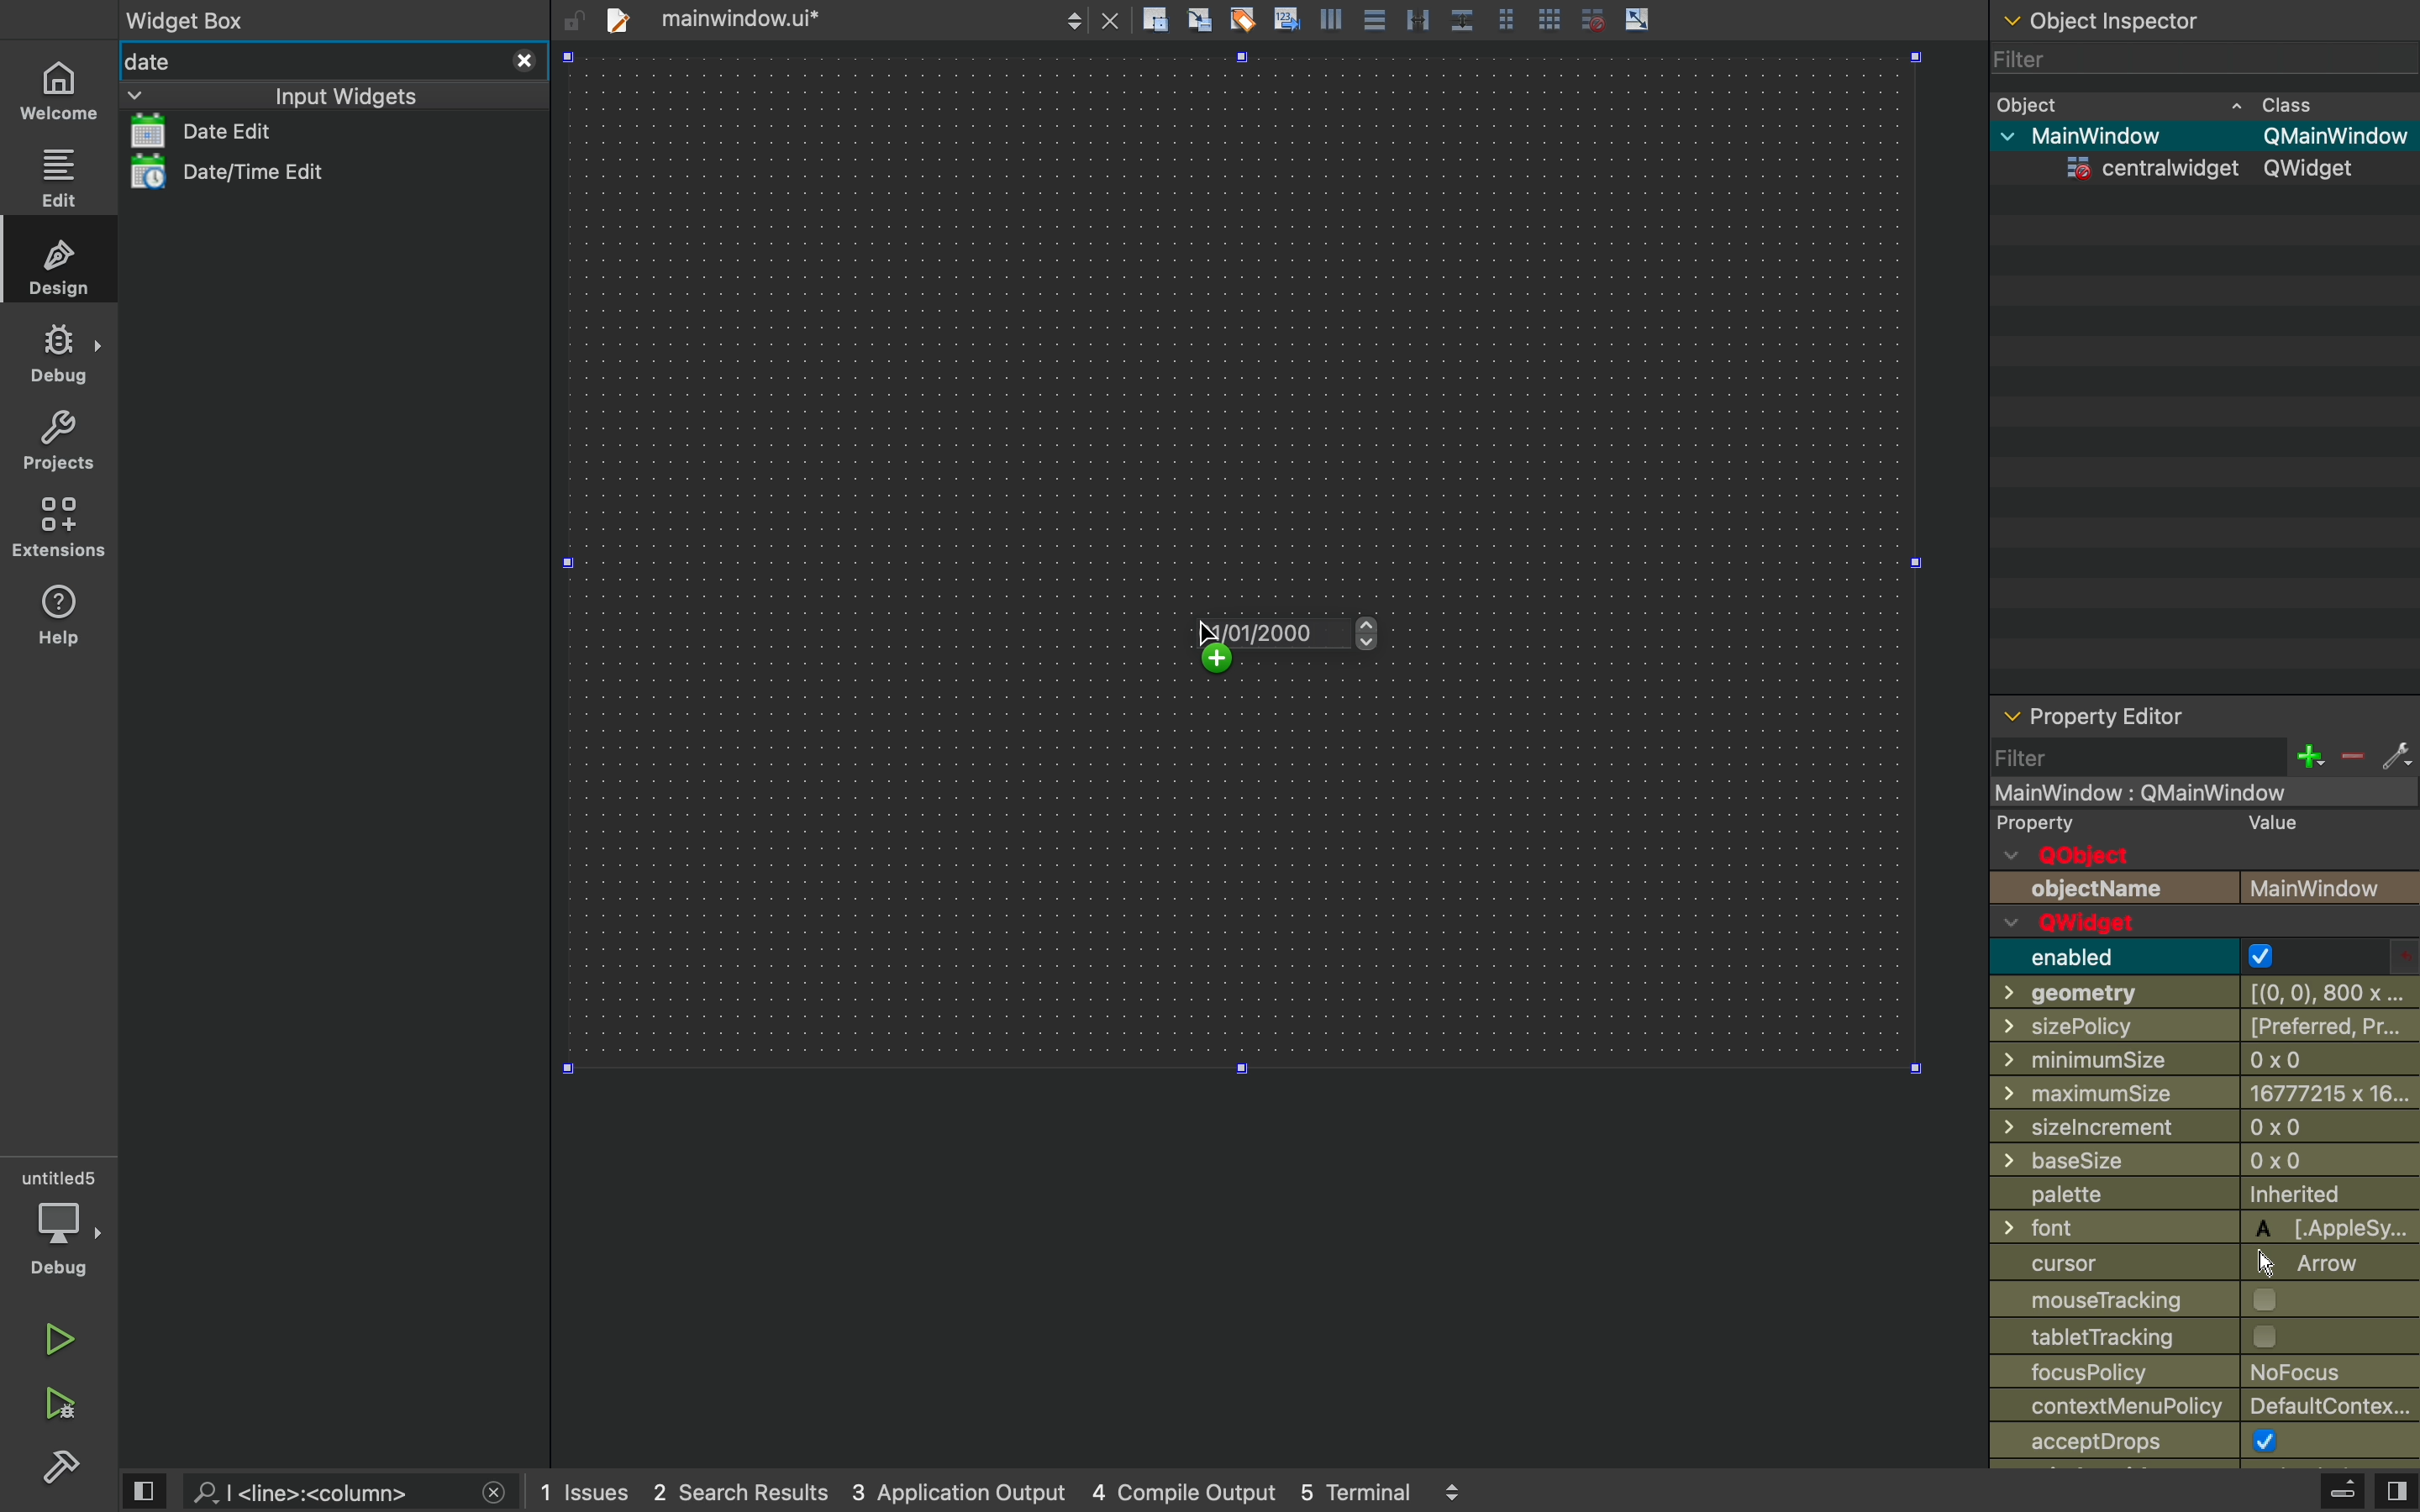 Image resolution: width=2420 pixels, height=1512 pixels. Describe the element at coordinates (63, 1466) in the screenshot. I see `build` at that location.